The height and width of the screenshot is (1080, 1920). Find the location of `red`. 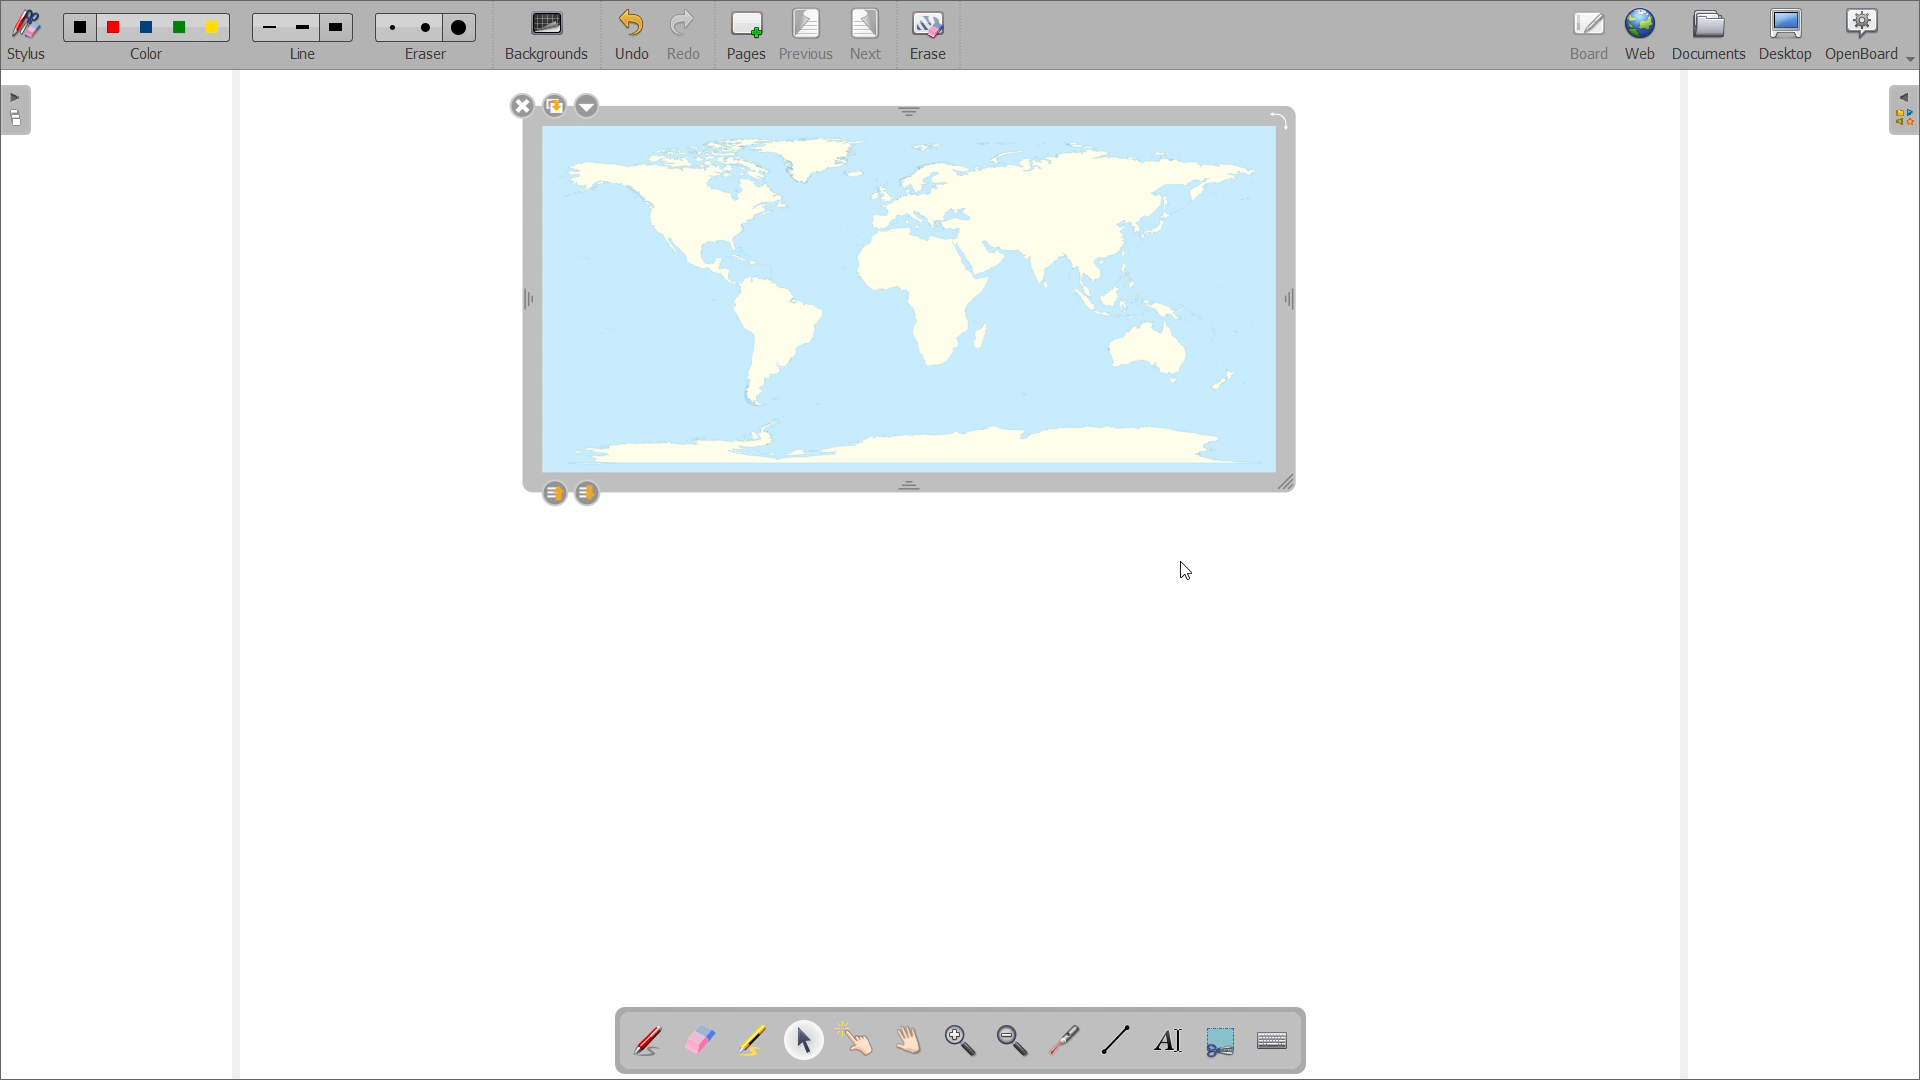

red is located at coordinates (114, 27).